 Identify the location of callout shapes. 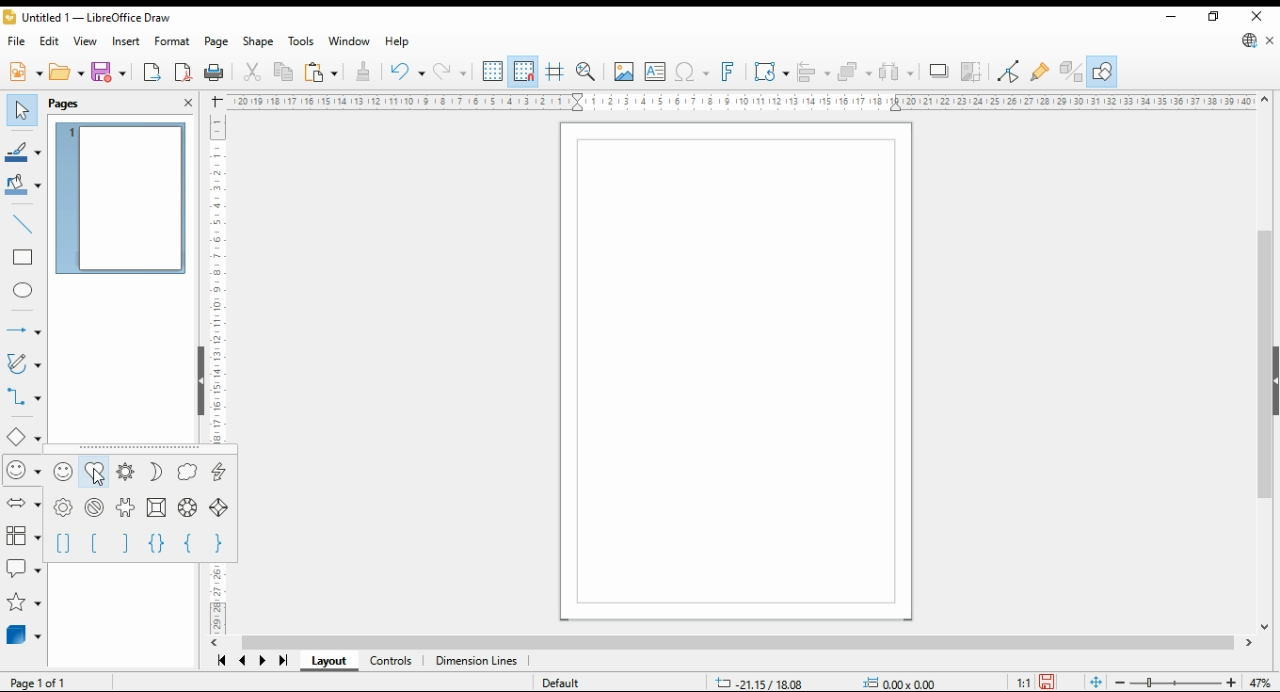
(24, 564).